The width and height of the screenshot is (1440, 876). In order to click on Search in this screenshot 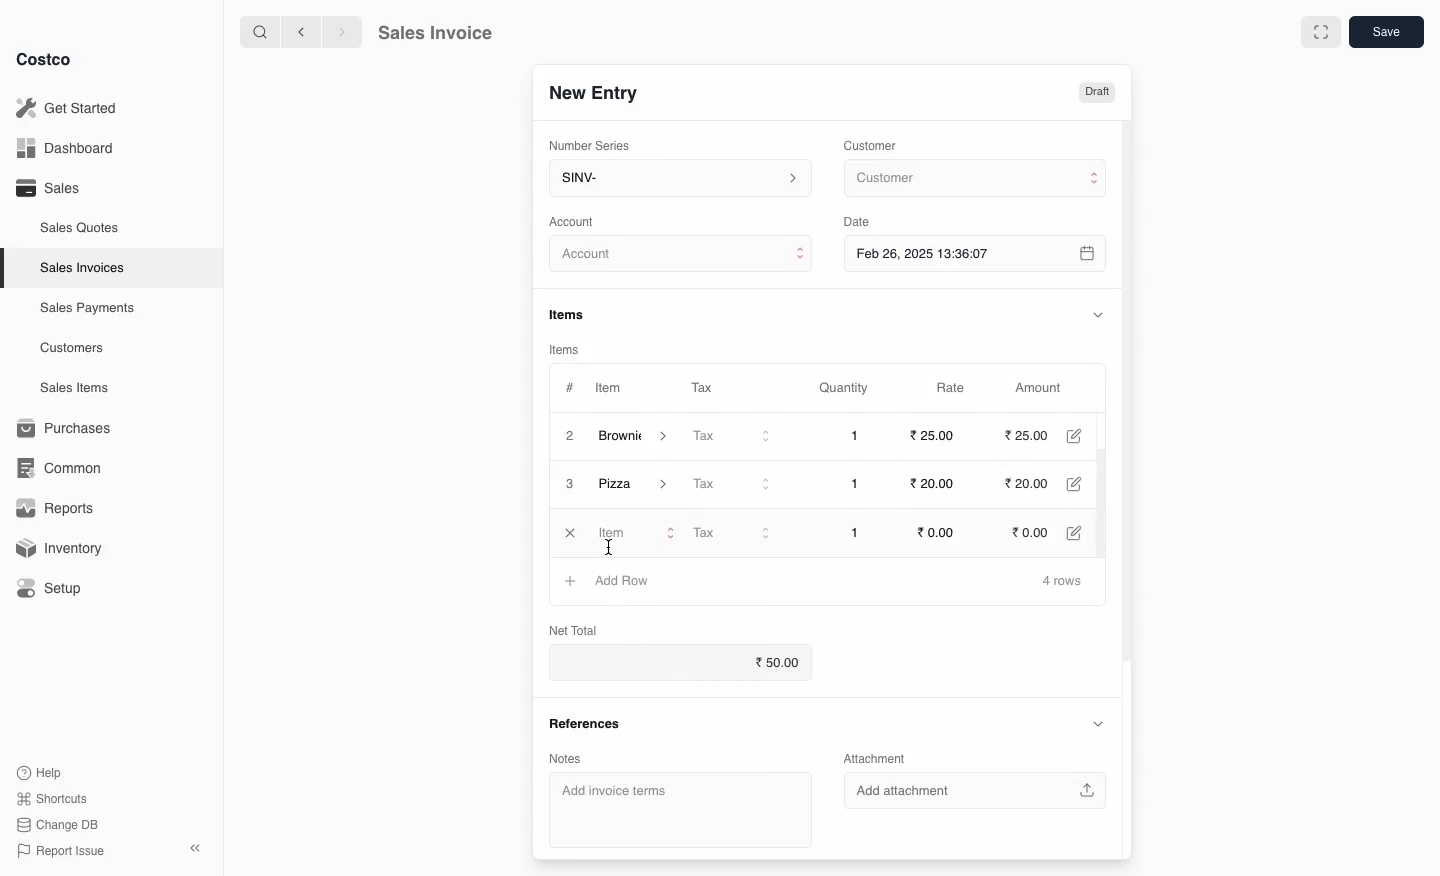, I will do `click(257, 31)`.